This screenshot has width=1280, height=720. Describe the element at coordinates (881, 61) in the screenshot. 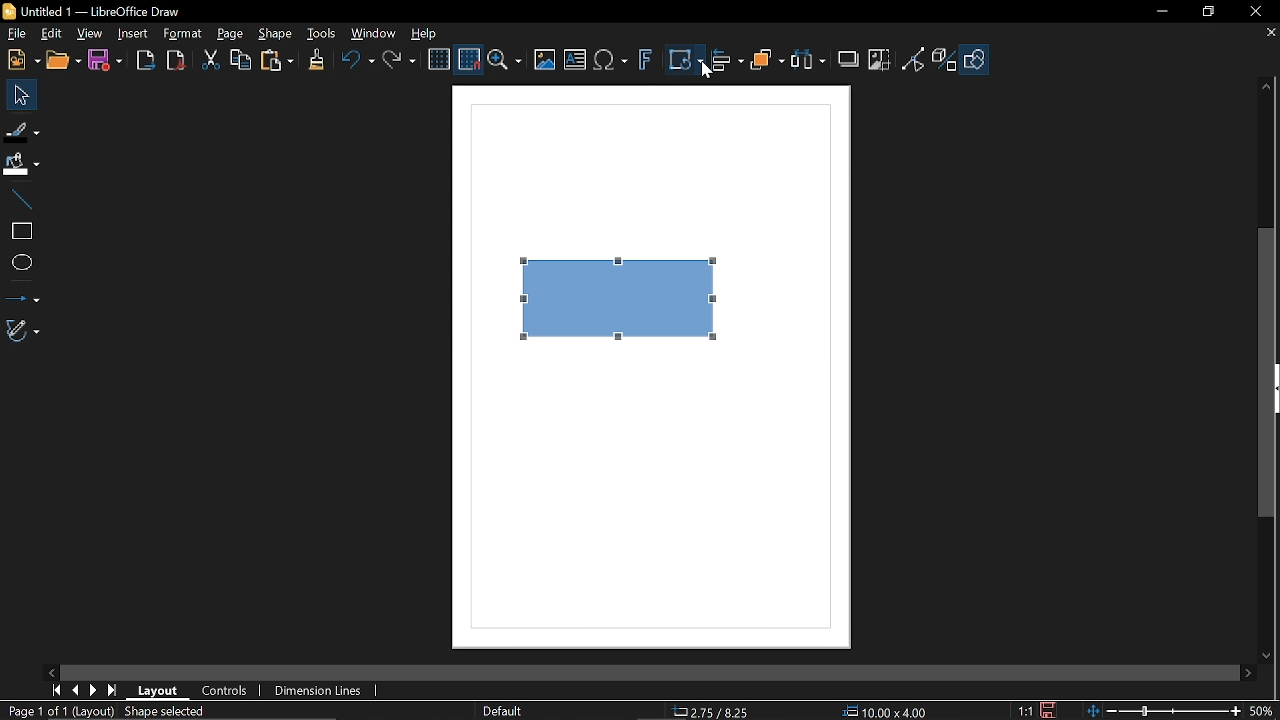

I see `Crop` at that location.